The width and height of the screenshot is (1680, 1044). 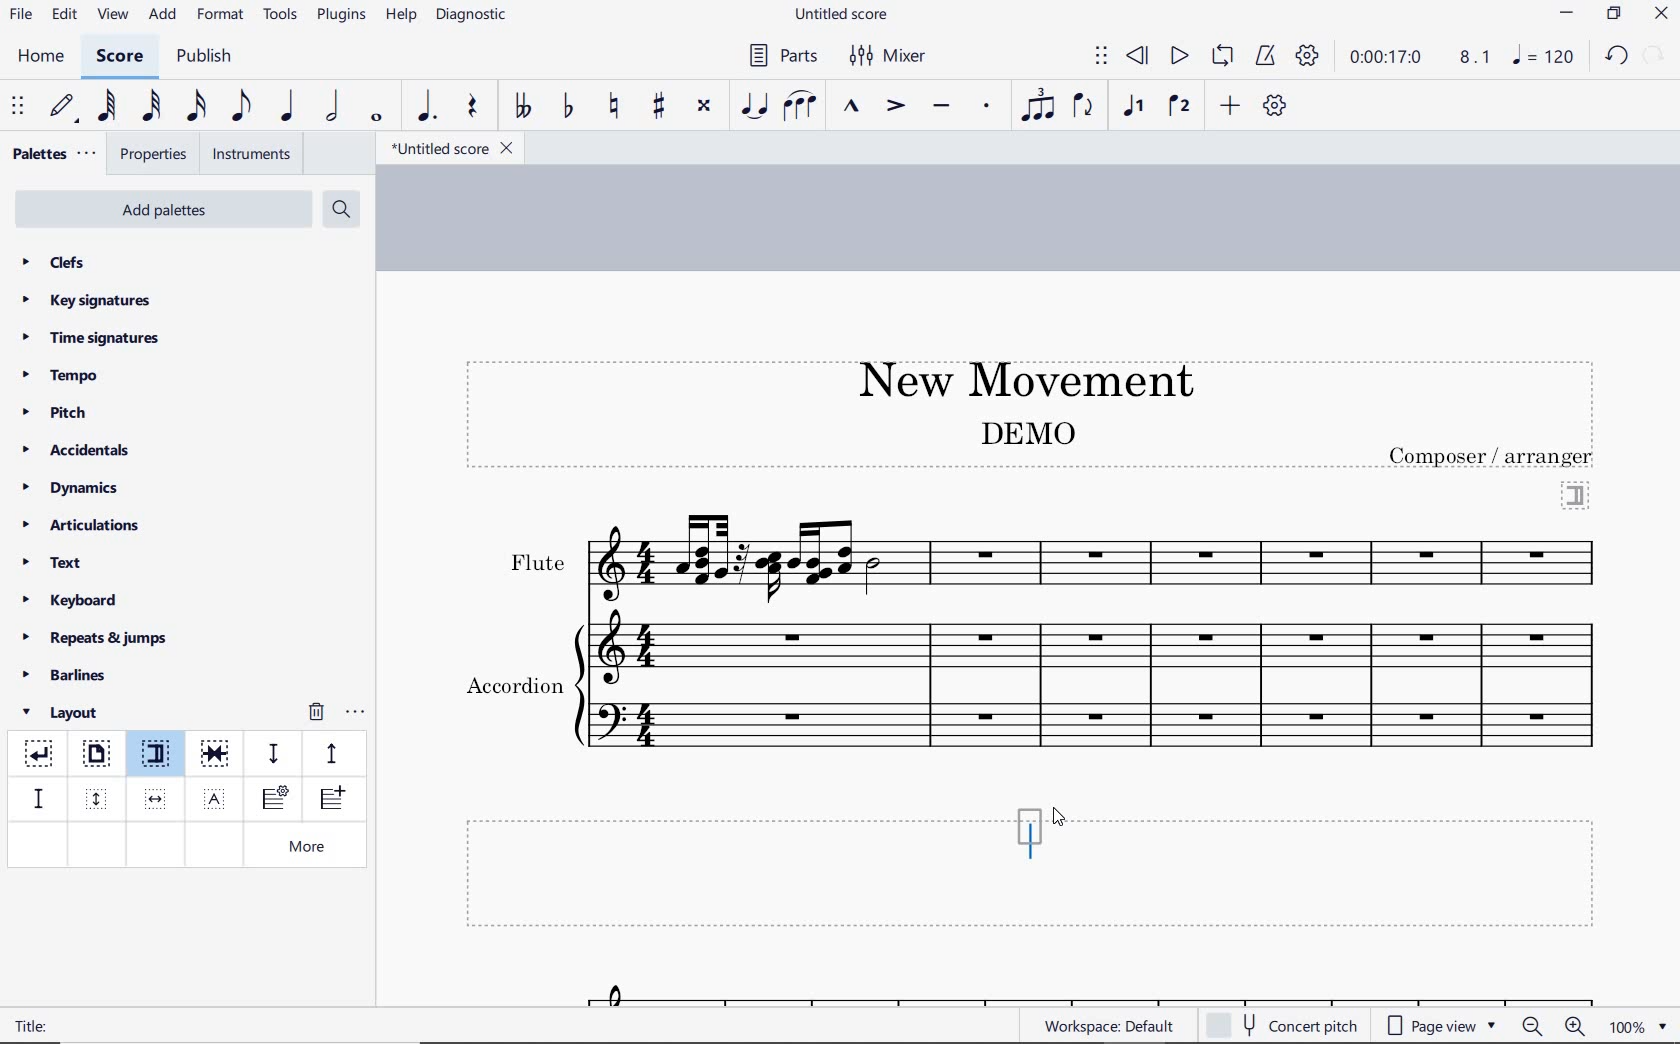 What do you see at coordinates (1656, 54) in the screenshot?
I see `redo` at bounding box center [1656, 54].